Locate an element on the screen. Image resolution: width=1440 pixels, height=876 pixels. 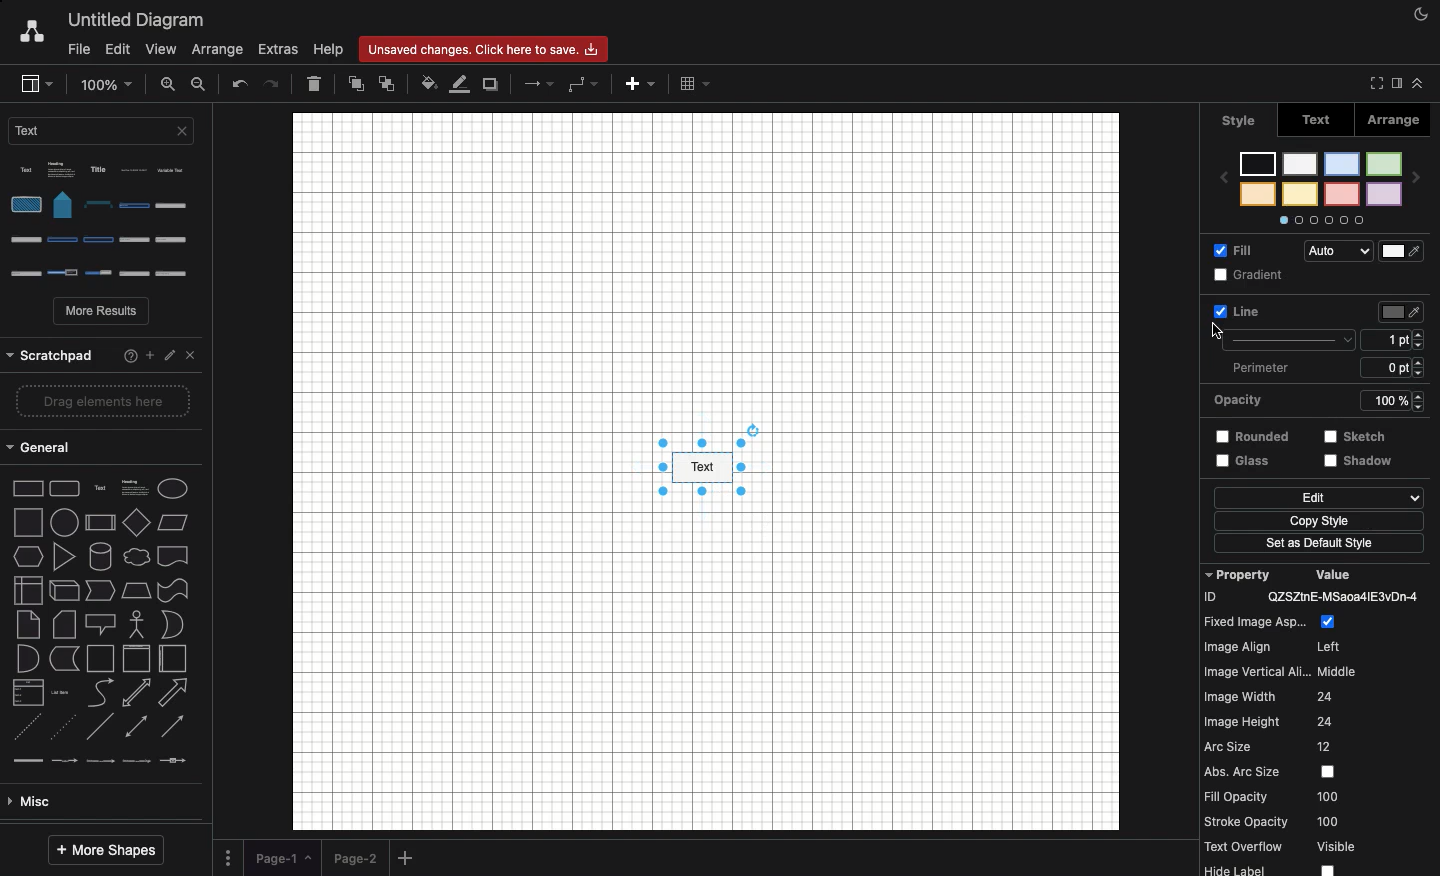
More results is located at coordinates (103, 313).